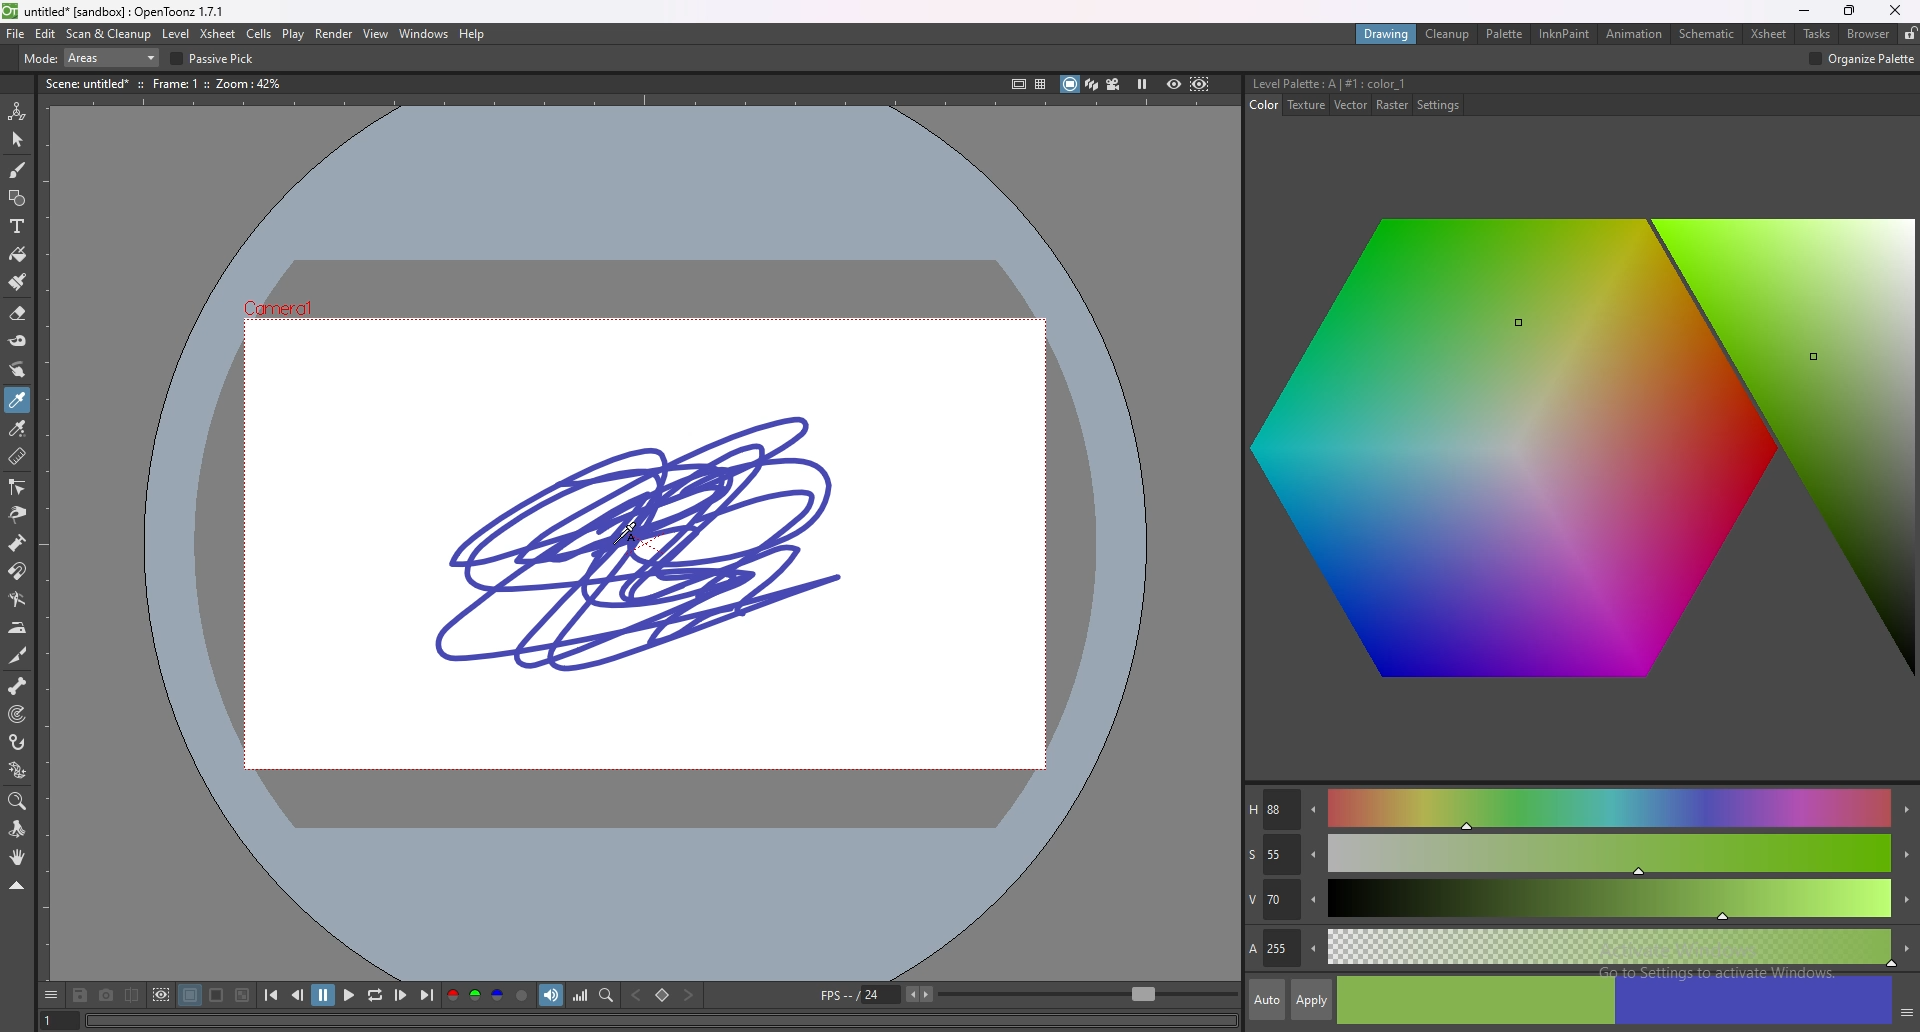  What do you see at coordinates (497, 994) in the screenshot?
I see `blue channel` at bounding box center [497, 994].